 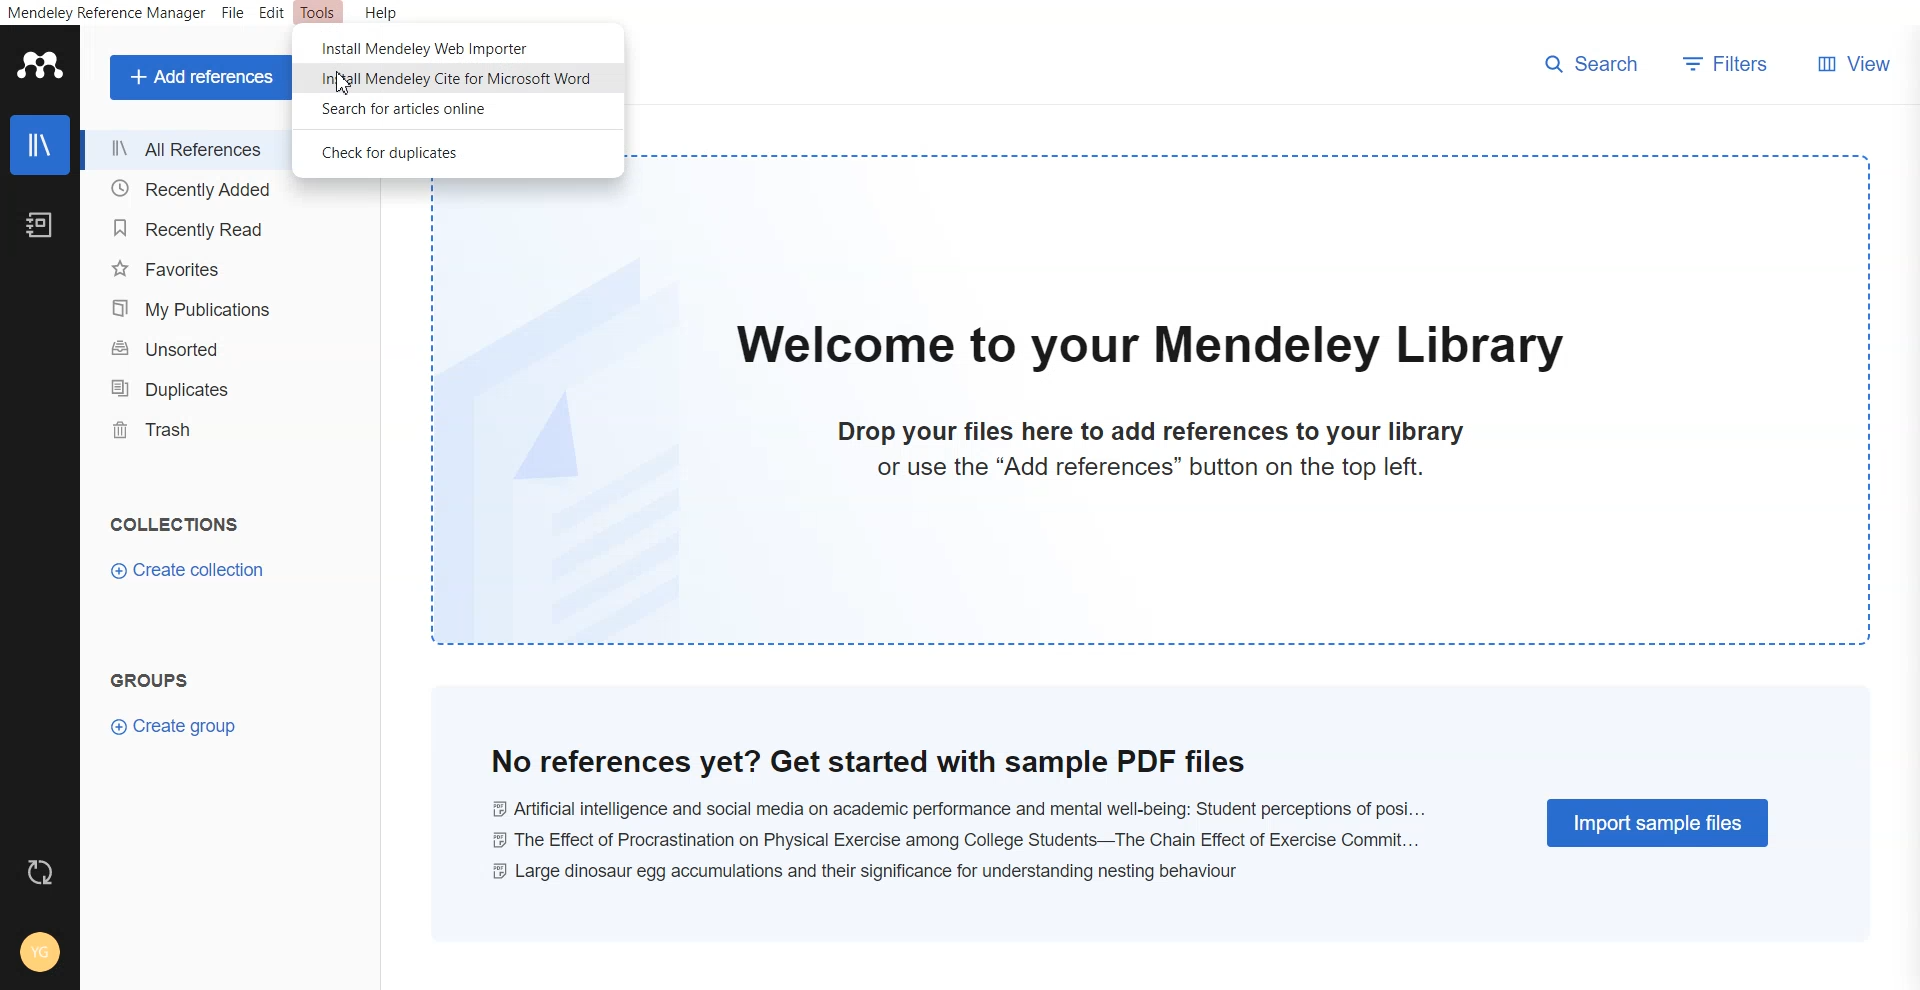 I want to click on welcome to our mendeley library, so click(x=1153, y=347).